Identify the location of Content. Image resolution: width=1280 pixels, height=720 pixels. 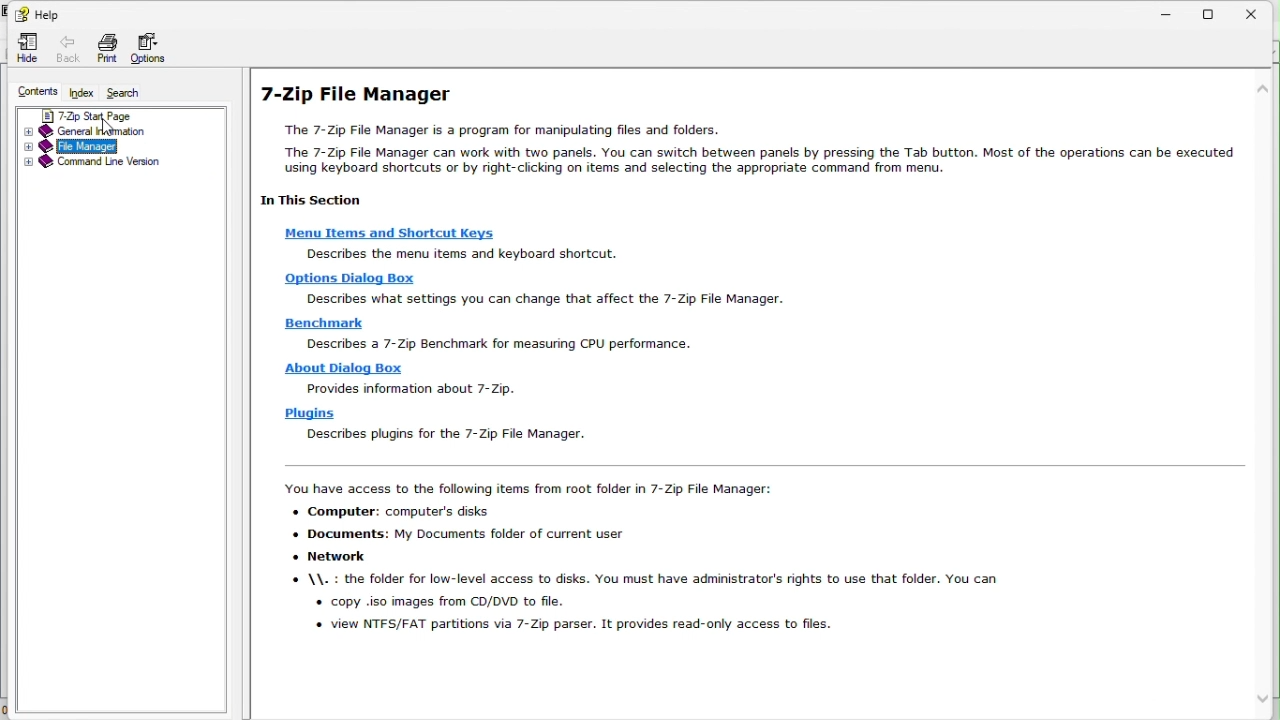
(31, 89).